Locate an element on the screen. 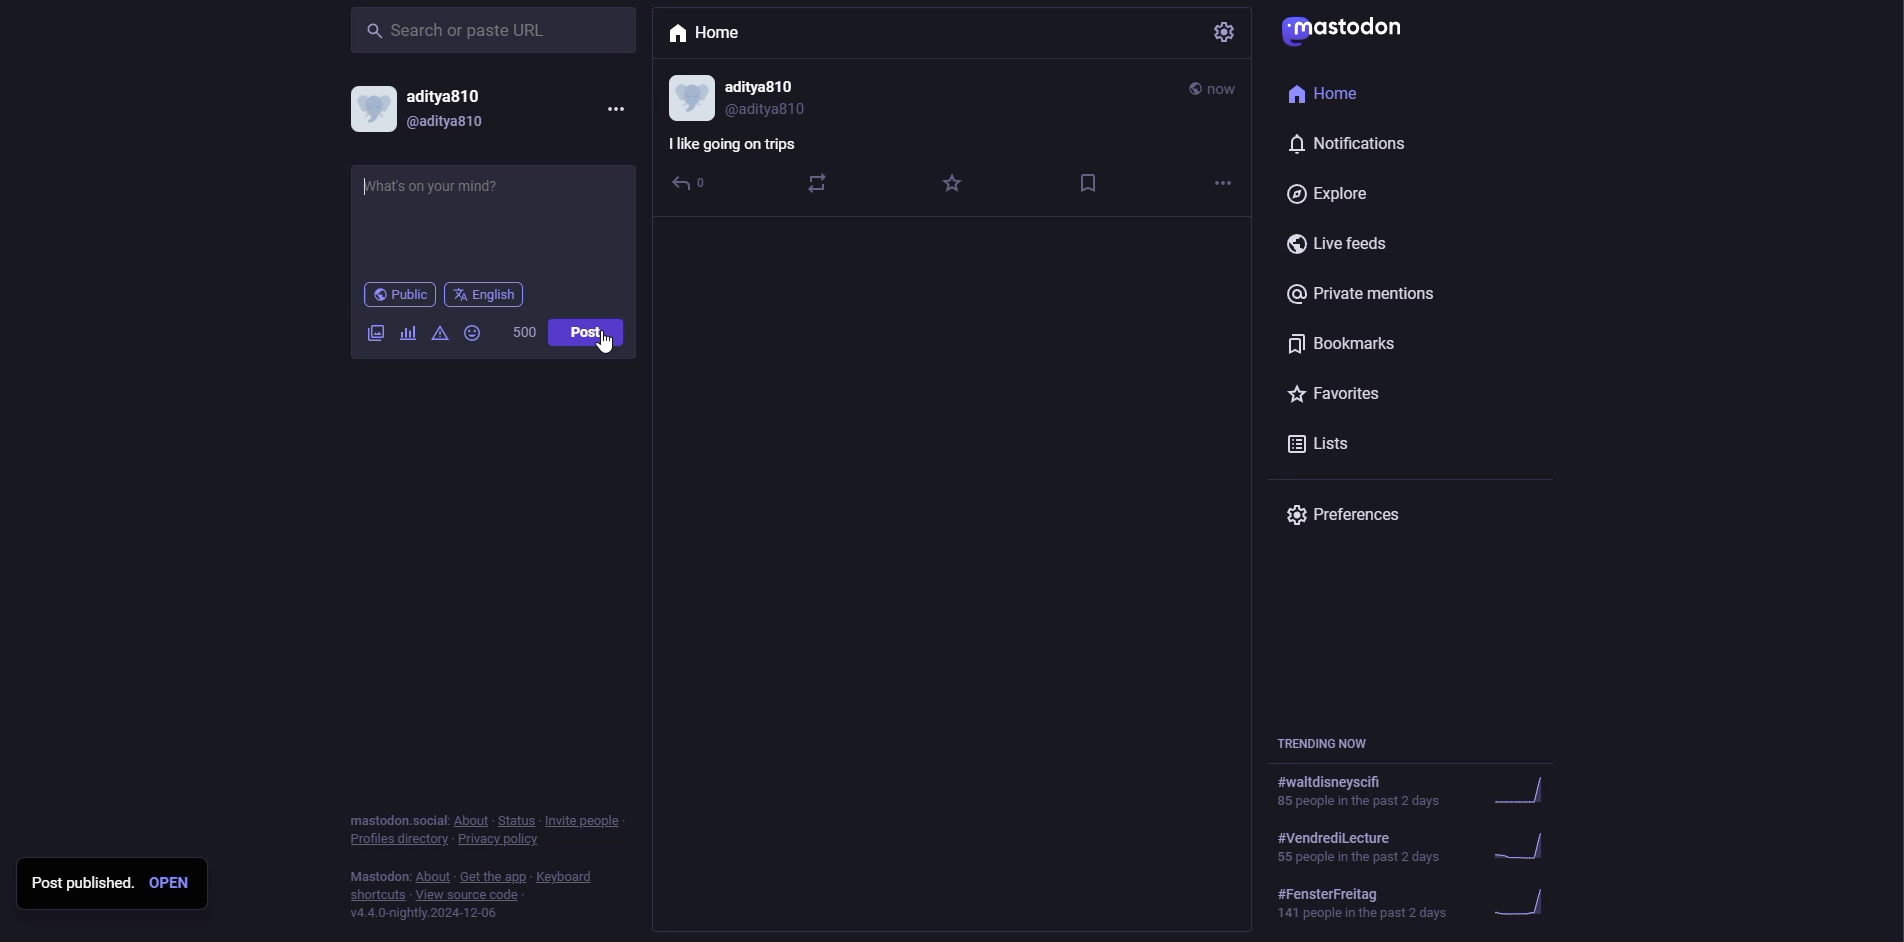 The image size is (1904, 942). more is located at coordinates (614, 108).